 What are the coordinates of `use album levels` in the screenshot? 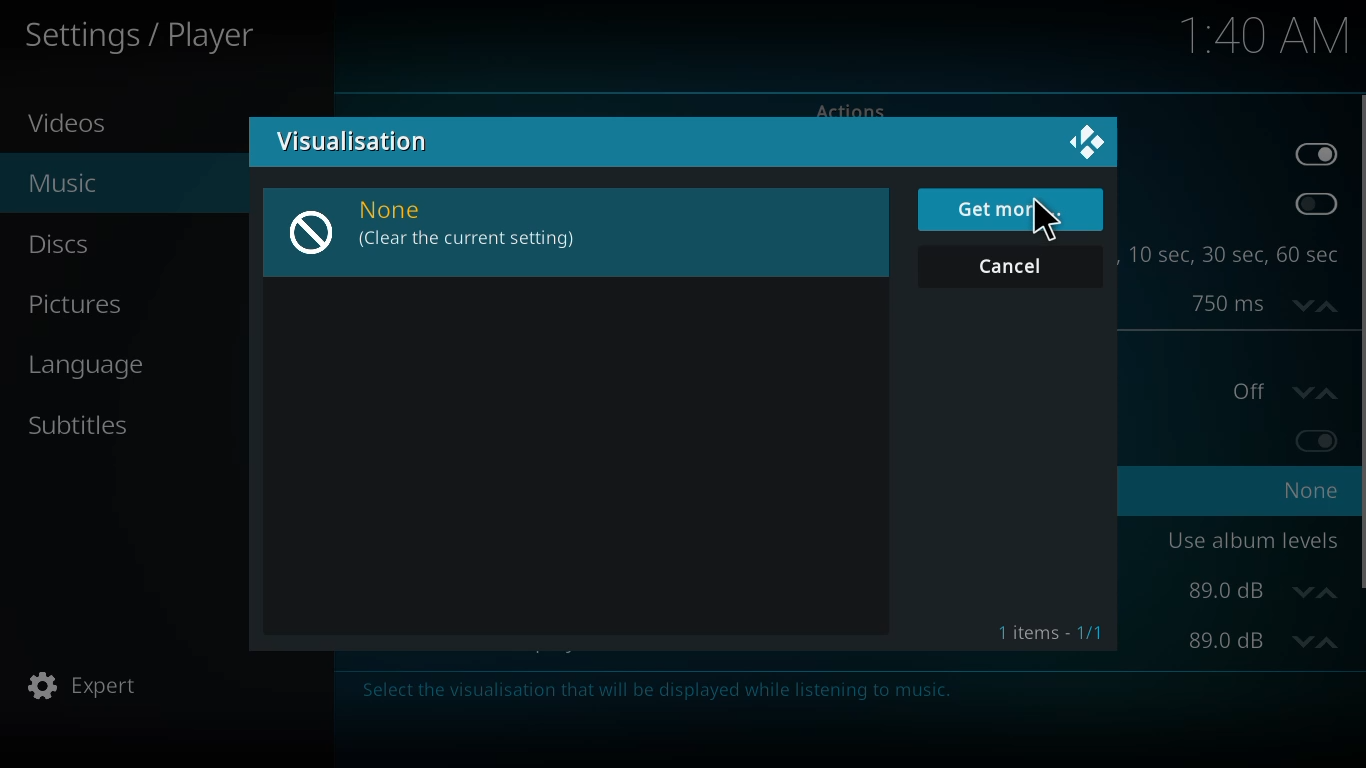 It's located at (1252, 539).